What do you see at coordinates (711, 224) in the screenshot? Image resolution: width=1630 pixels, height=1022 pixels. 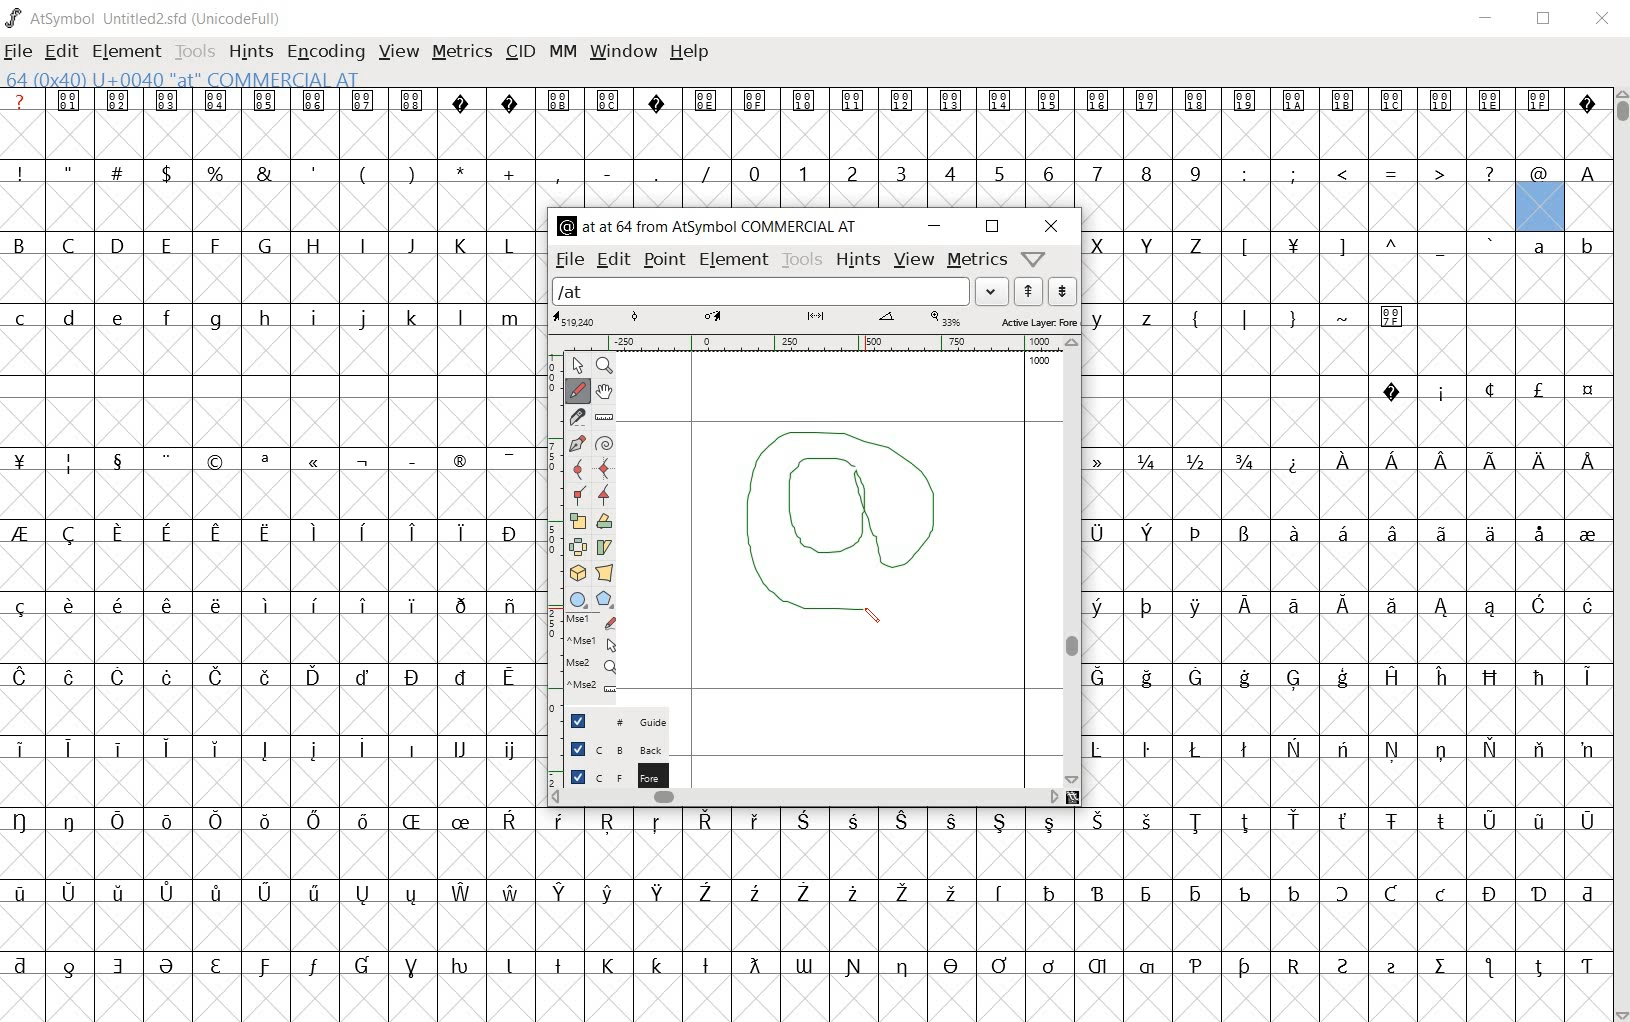 I see `glyph info` at bounding box center [711, 224].